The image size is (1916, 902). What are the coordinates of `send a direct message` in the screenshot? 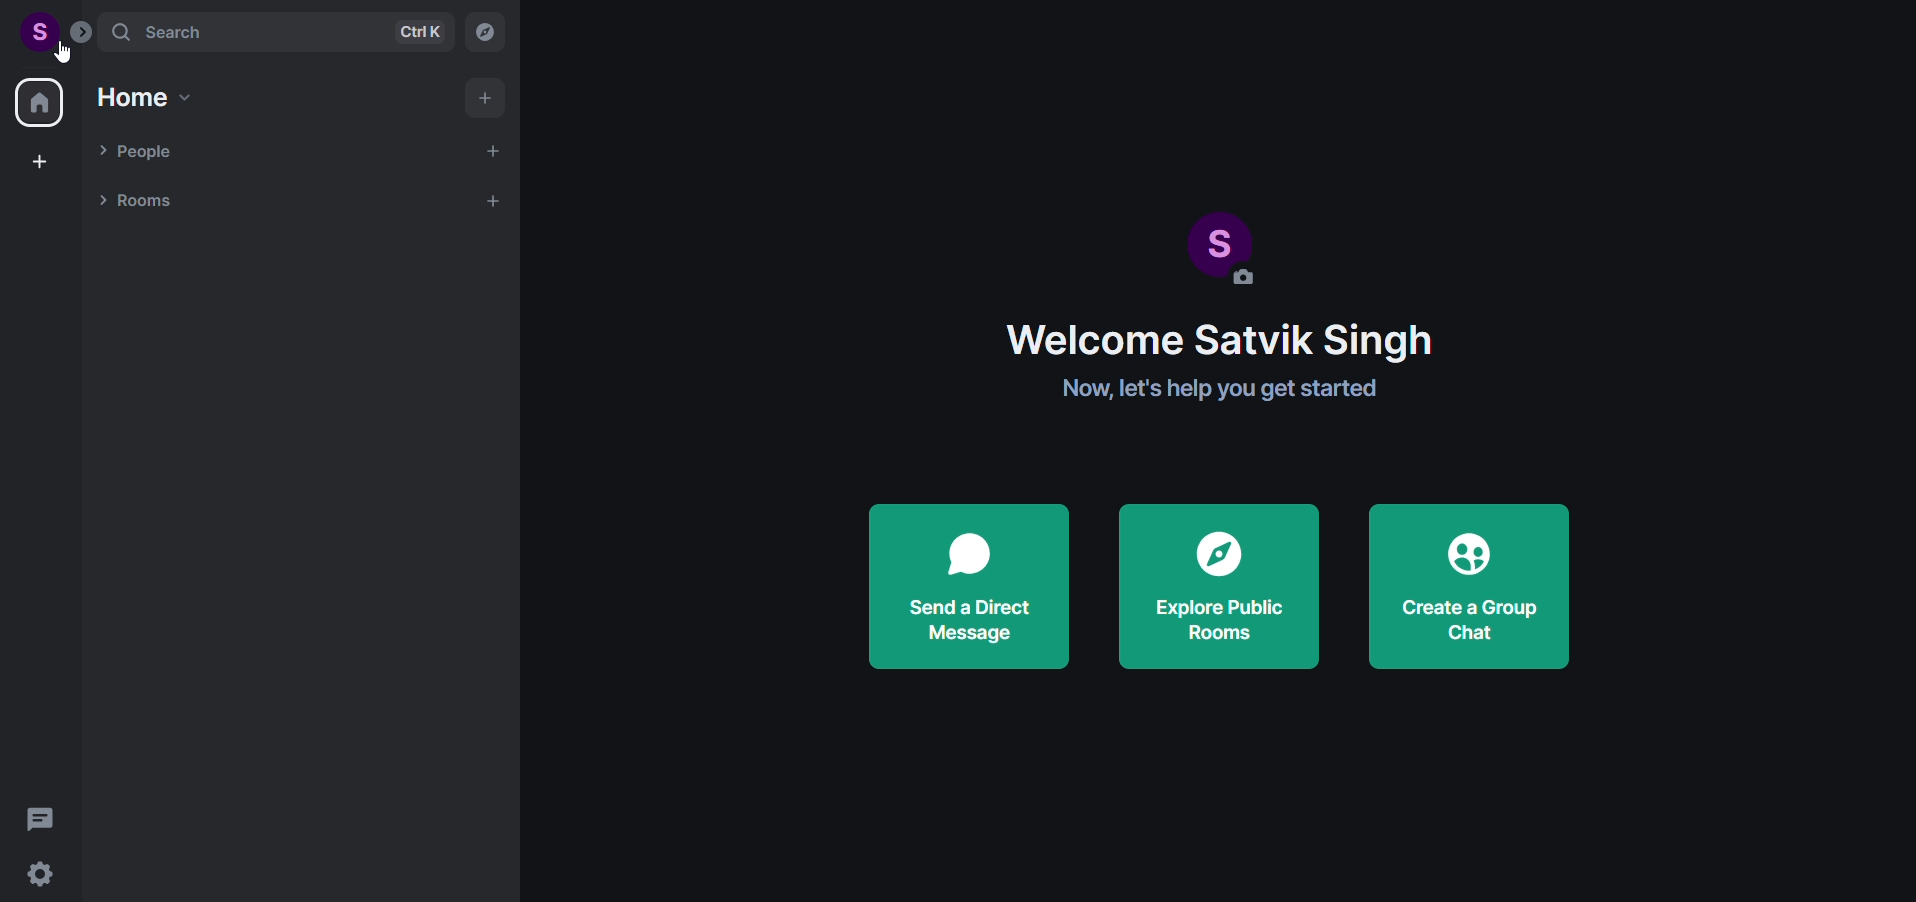 It's located at (963, 592).